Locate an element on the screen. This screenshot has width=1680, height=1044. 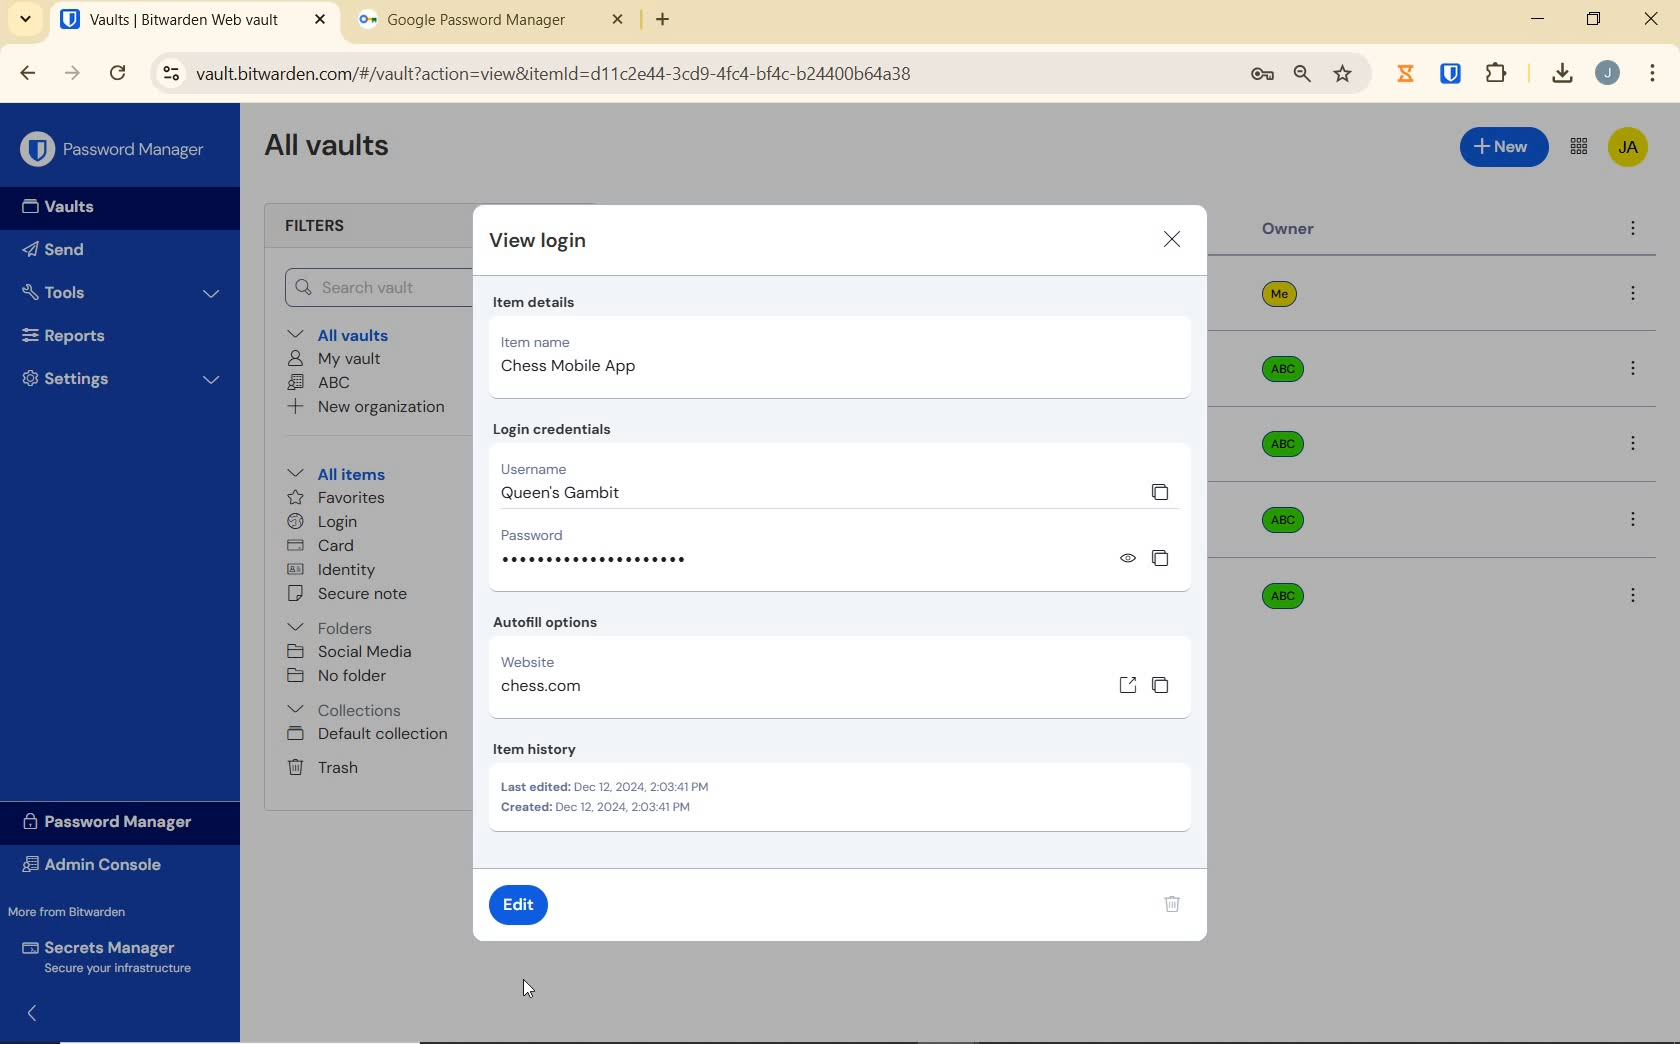
open tab is located at coordinates (193, 20).